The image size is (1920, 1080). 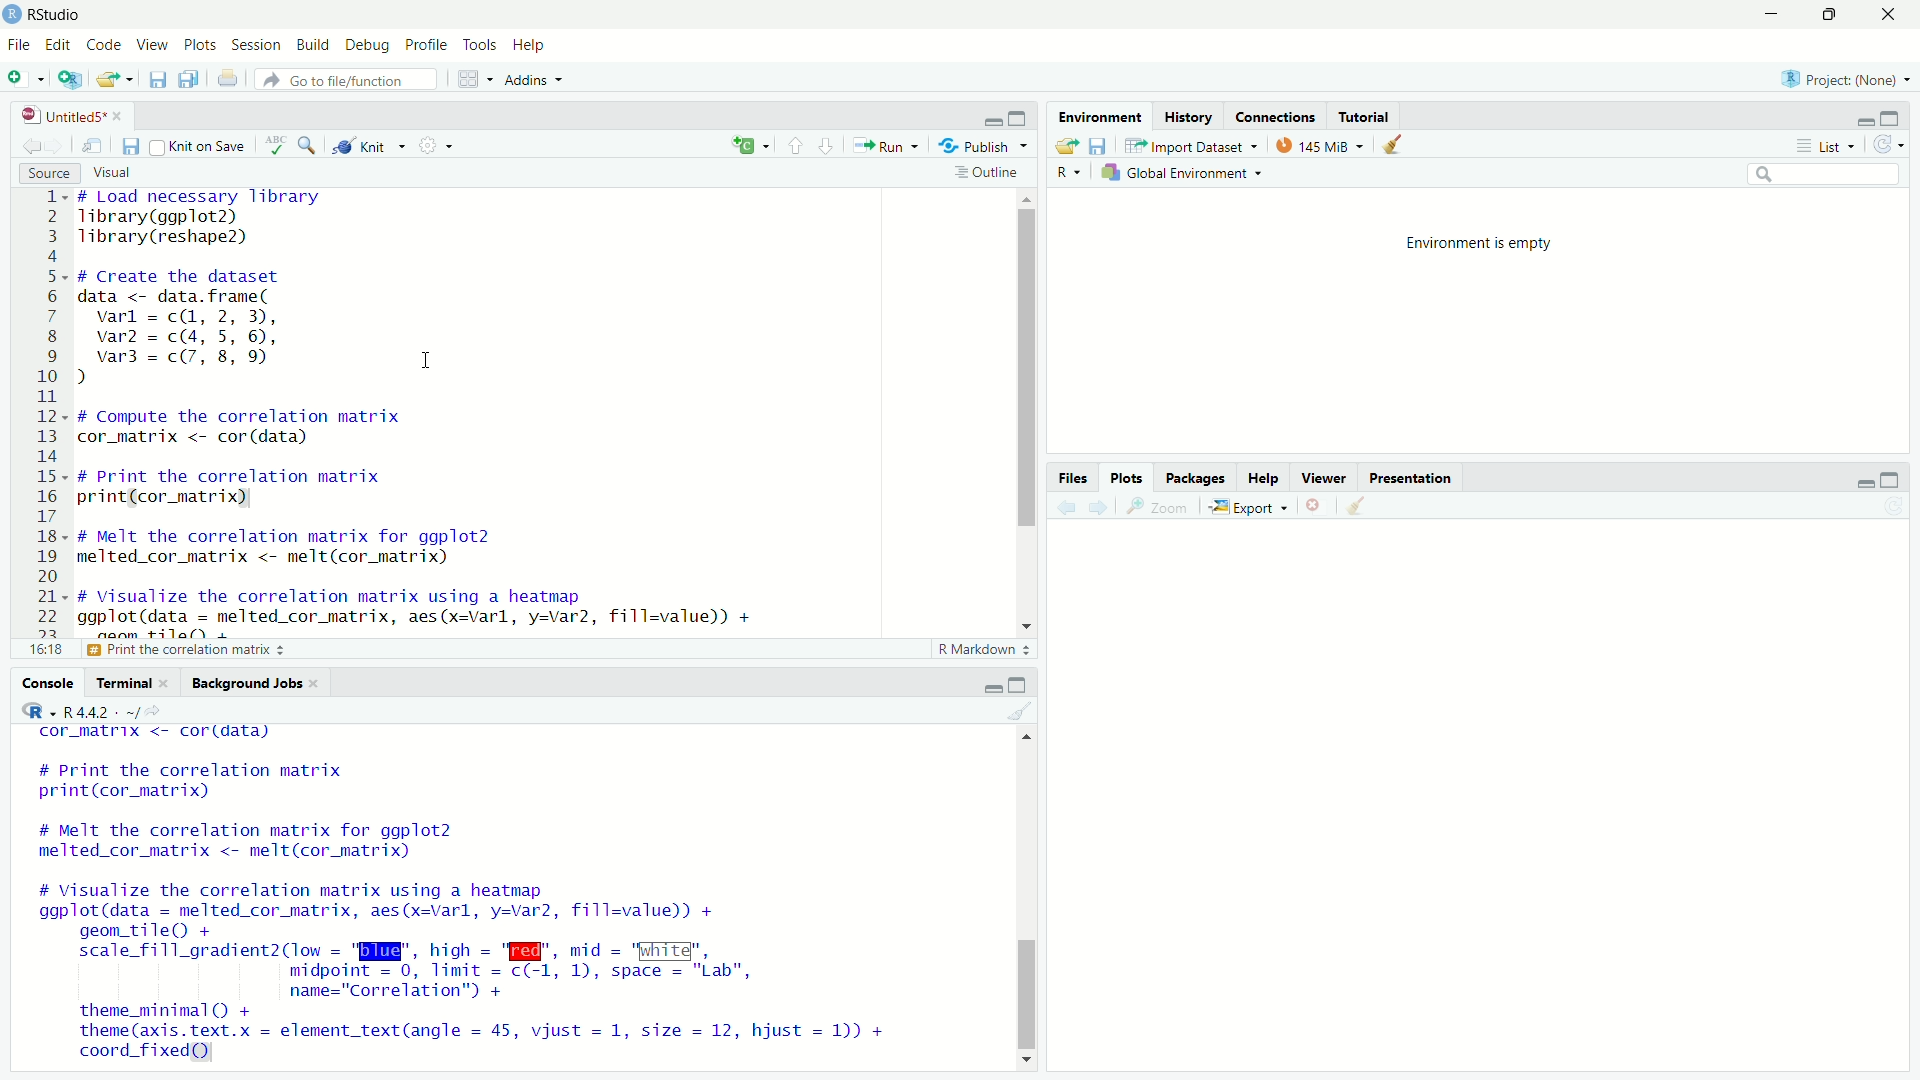 What do you see at coordinates (1029, 369) in the screenshot?
I see `vertical scrollbar` at bounding box center [1029, 369].